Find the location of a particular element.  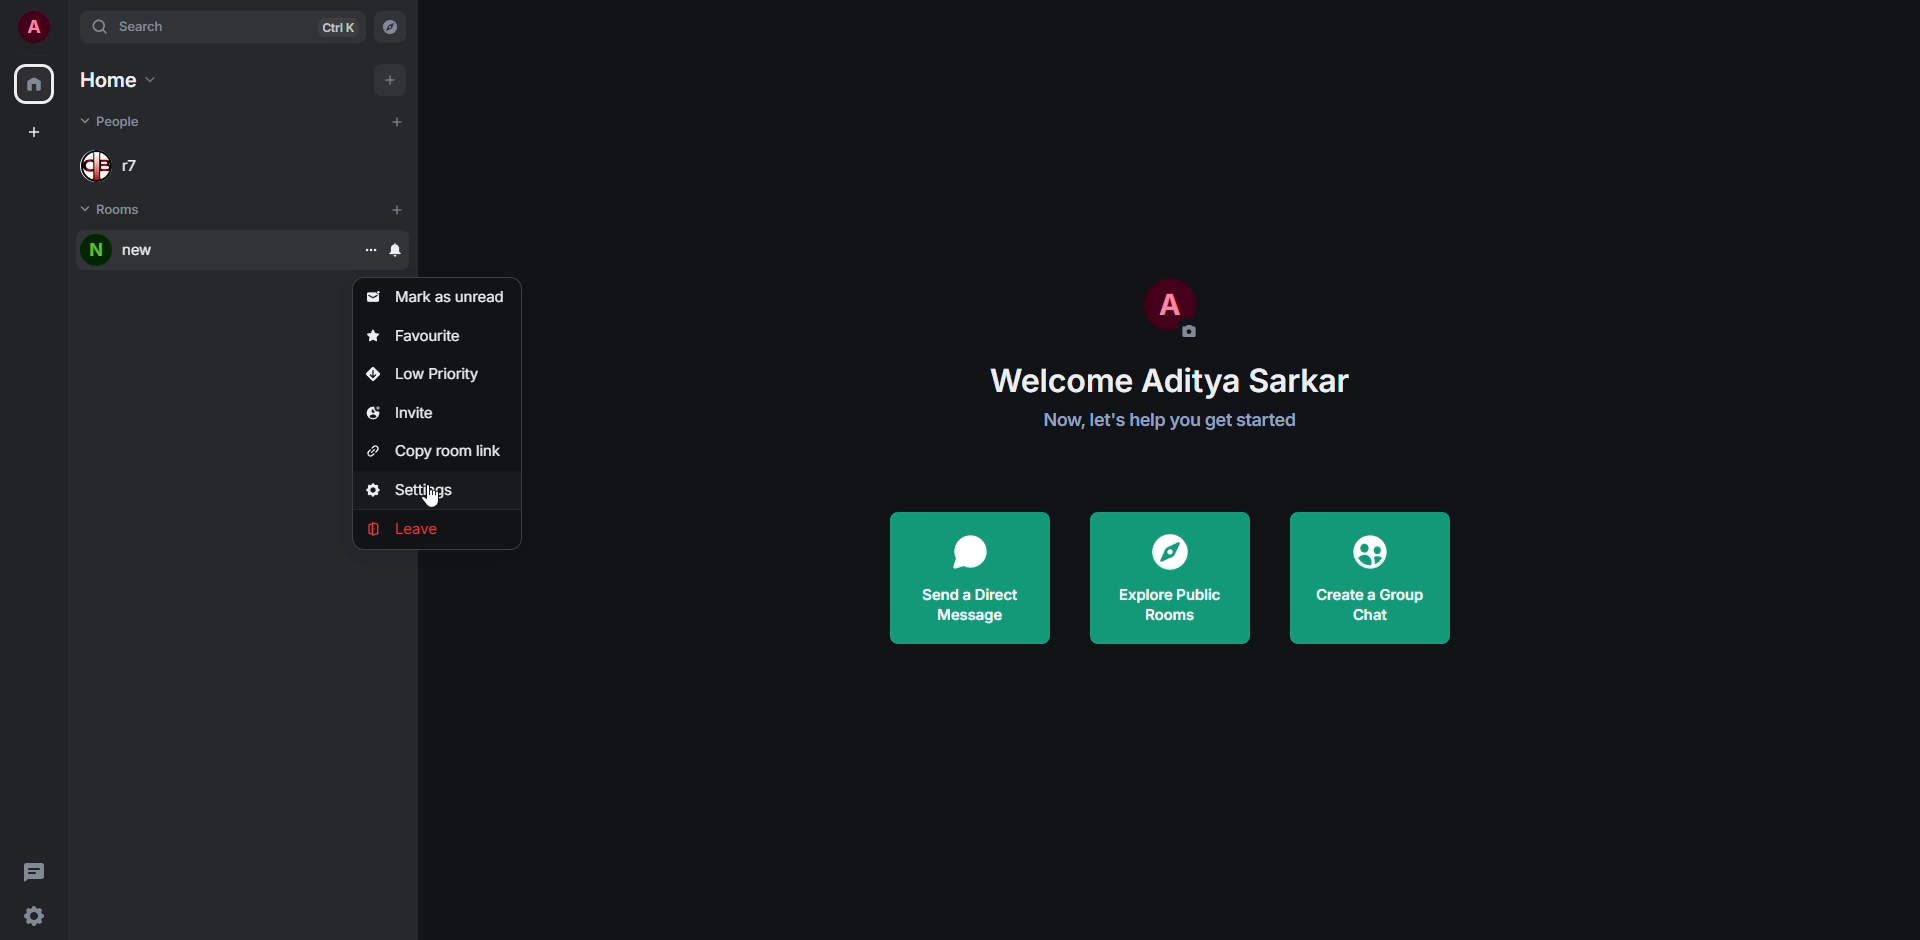

add is located at coordinates (398, 209).